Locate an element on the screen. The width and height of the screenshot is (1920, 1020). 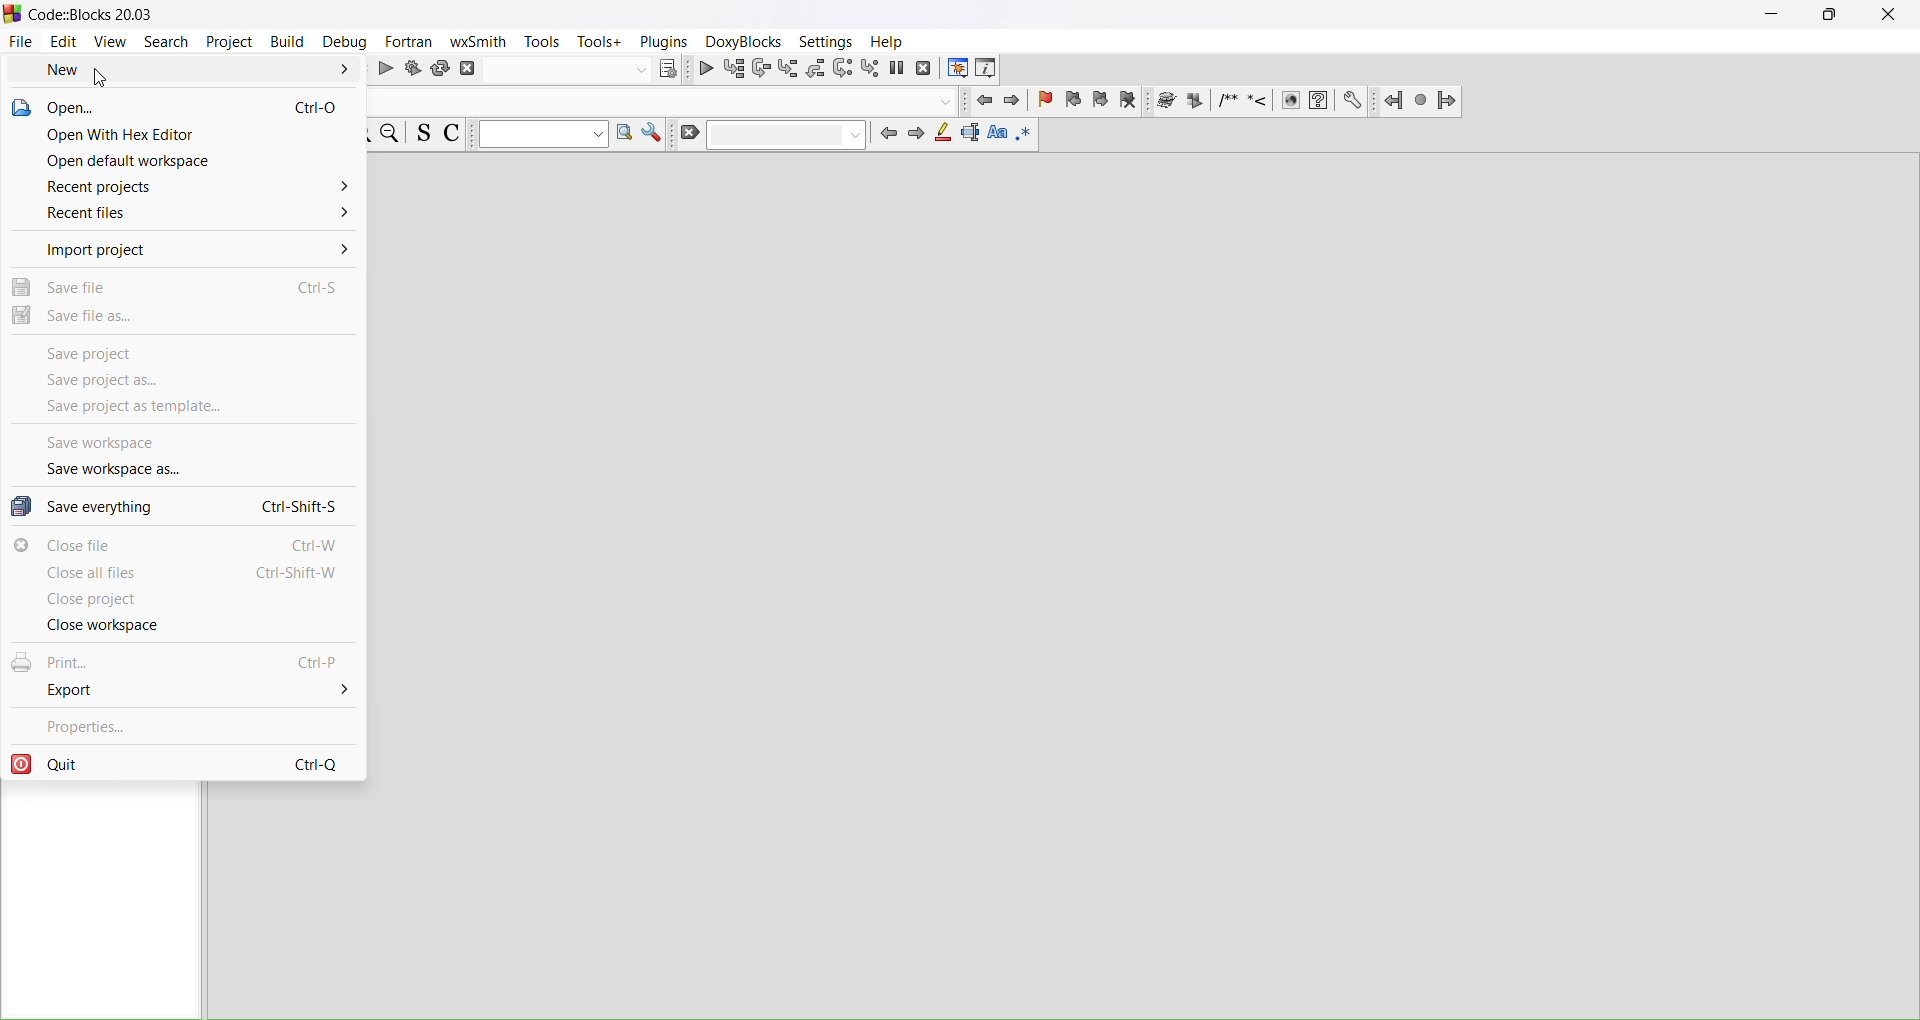
Extract is located at coordinates (1193, 100).